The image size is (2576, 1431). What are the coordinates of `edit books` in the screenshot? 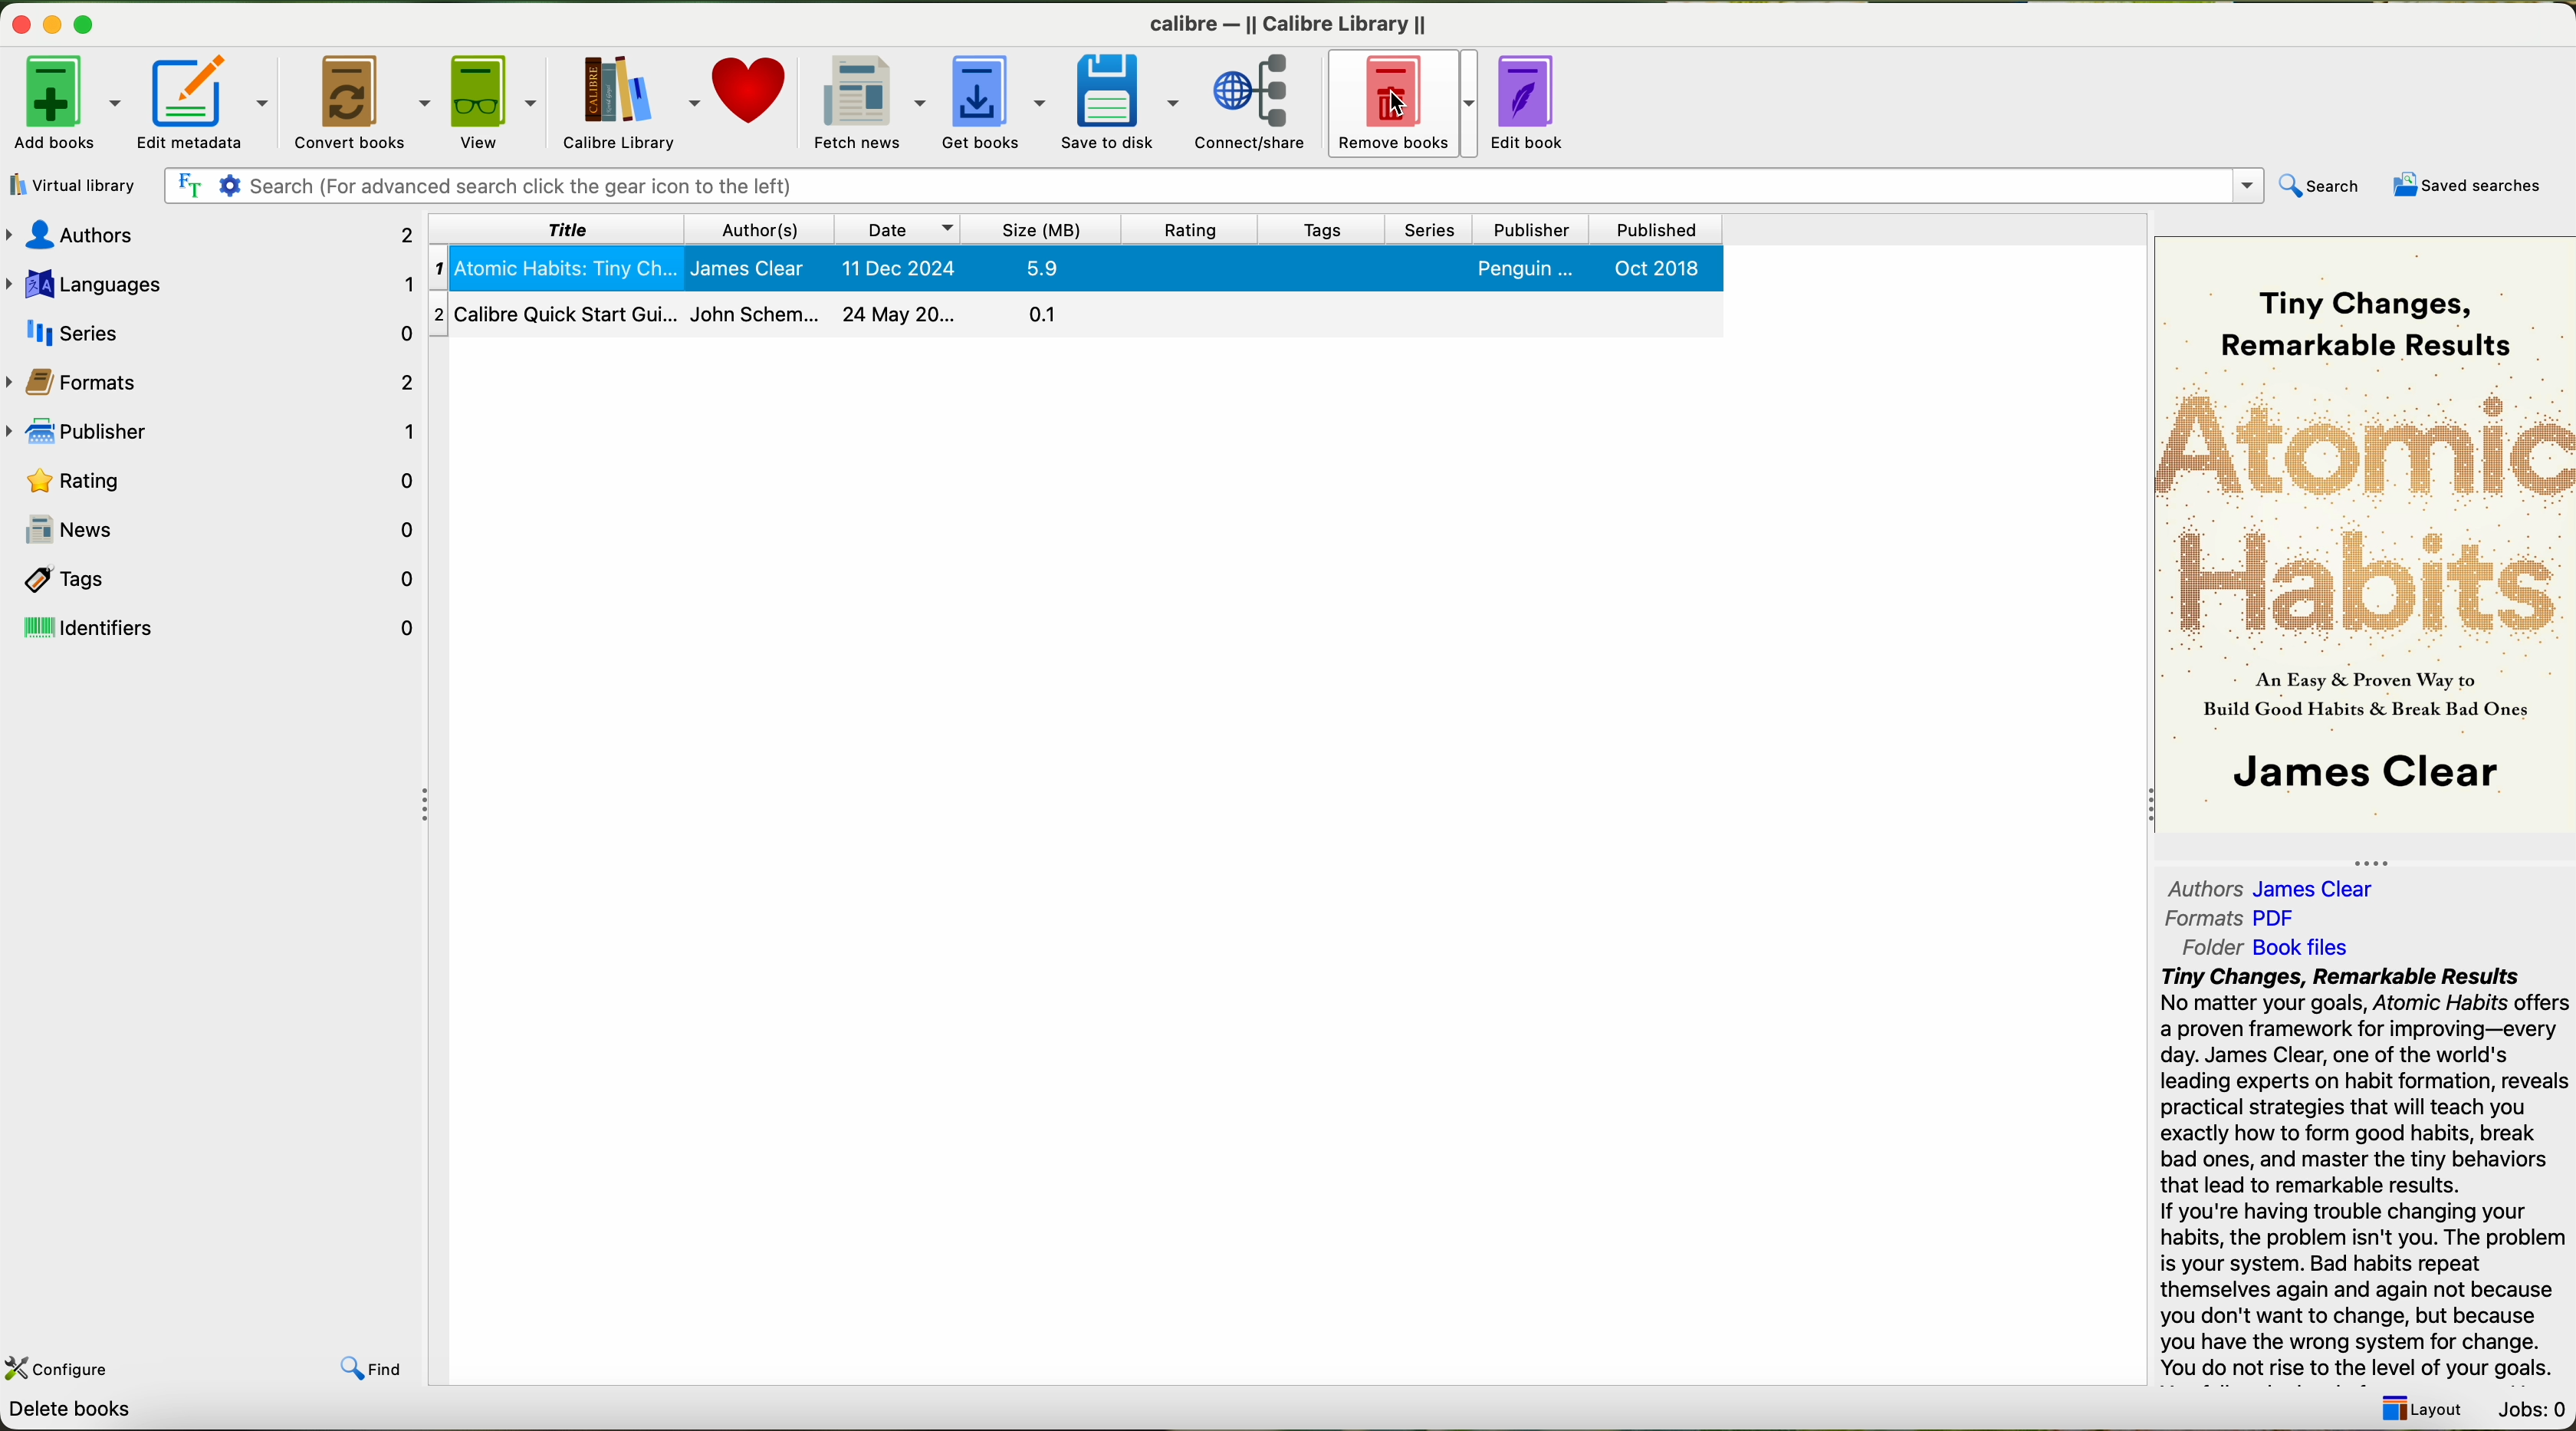 It's located at (1533, 104).